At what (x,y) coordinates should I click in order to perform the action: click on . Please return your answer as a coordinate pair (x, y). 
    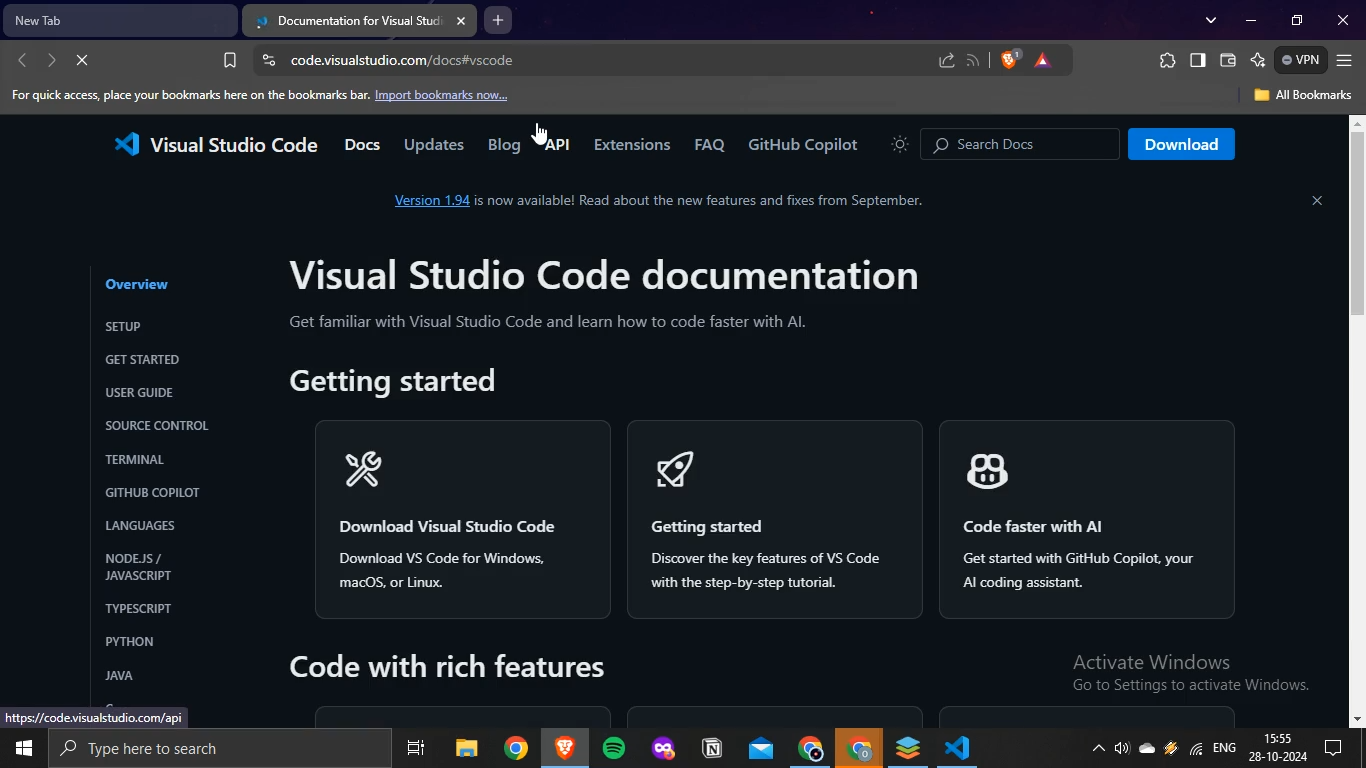
    Looking at the image, I should click on (974, 60).